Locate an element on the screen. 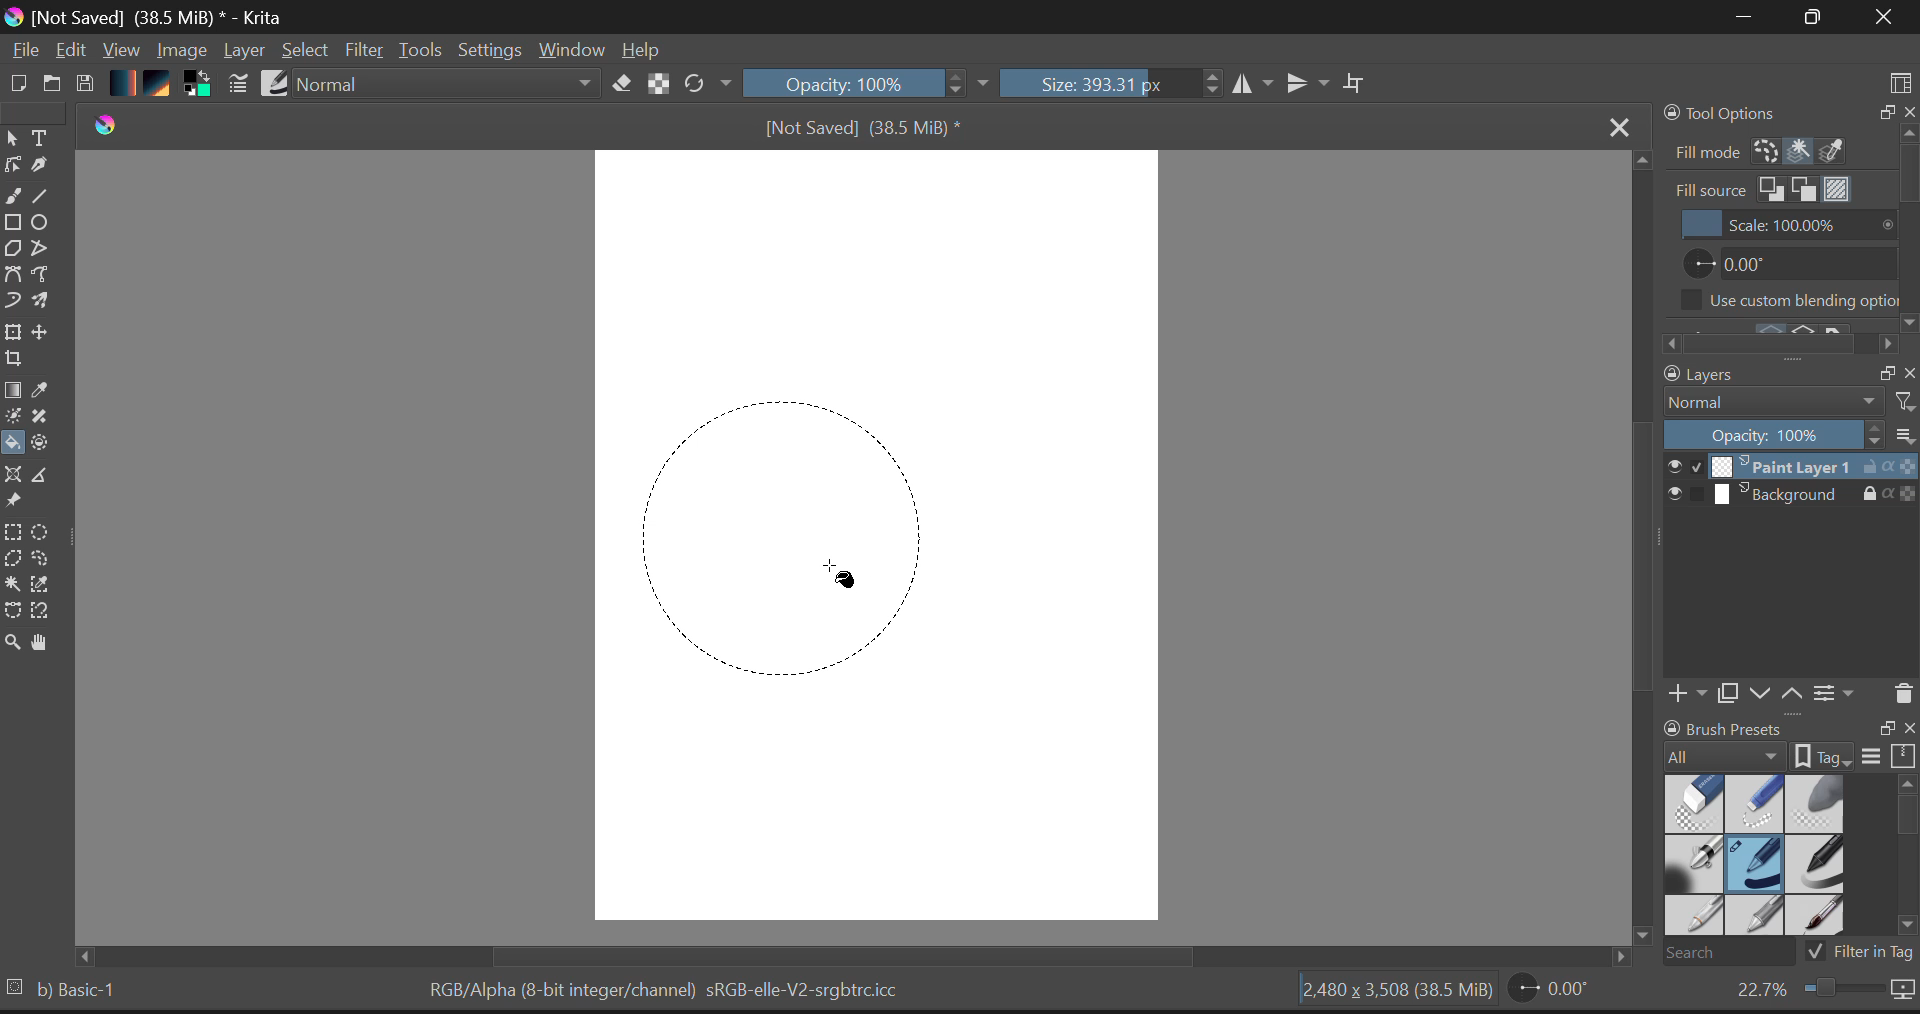 The image size is (1920, 1014). Gradient is located at coordinates (124, 84).